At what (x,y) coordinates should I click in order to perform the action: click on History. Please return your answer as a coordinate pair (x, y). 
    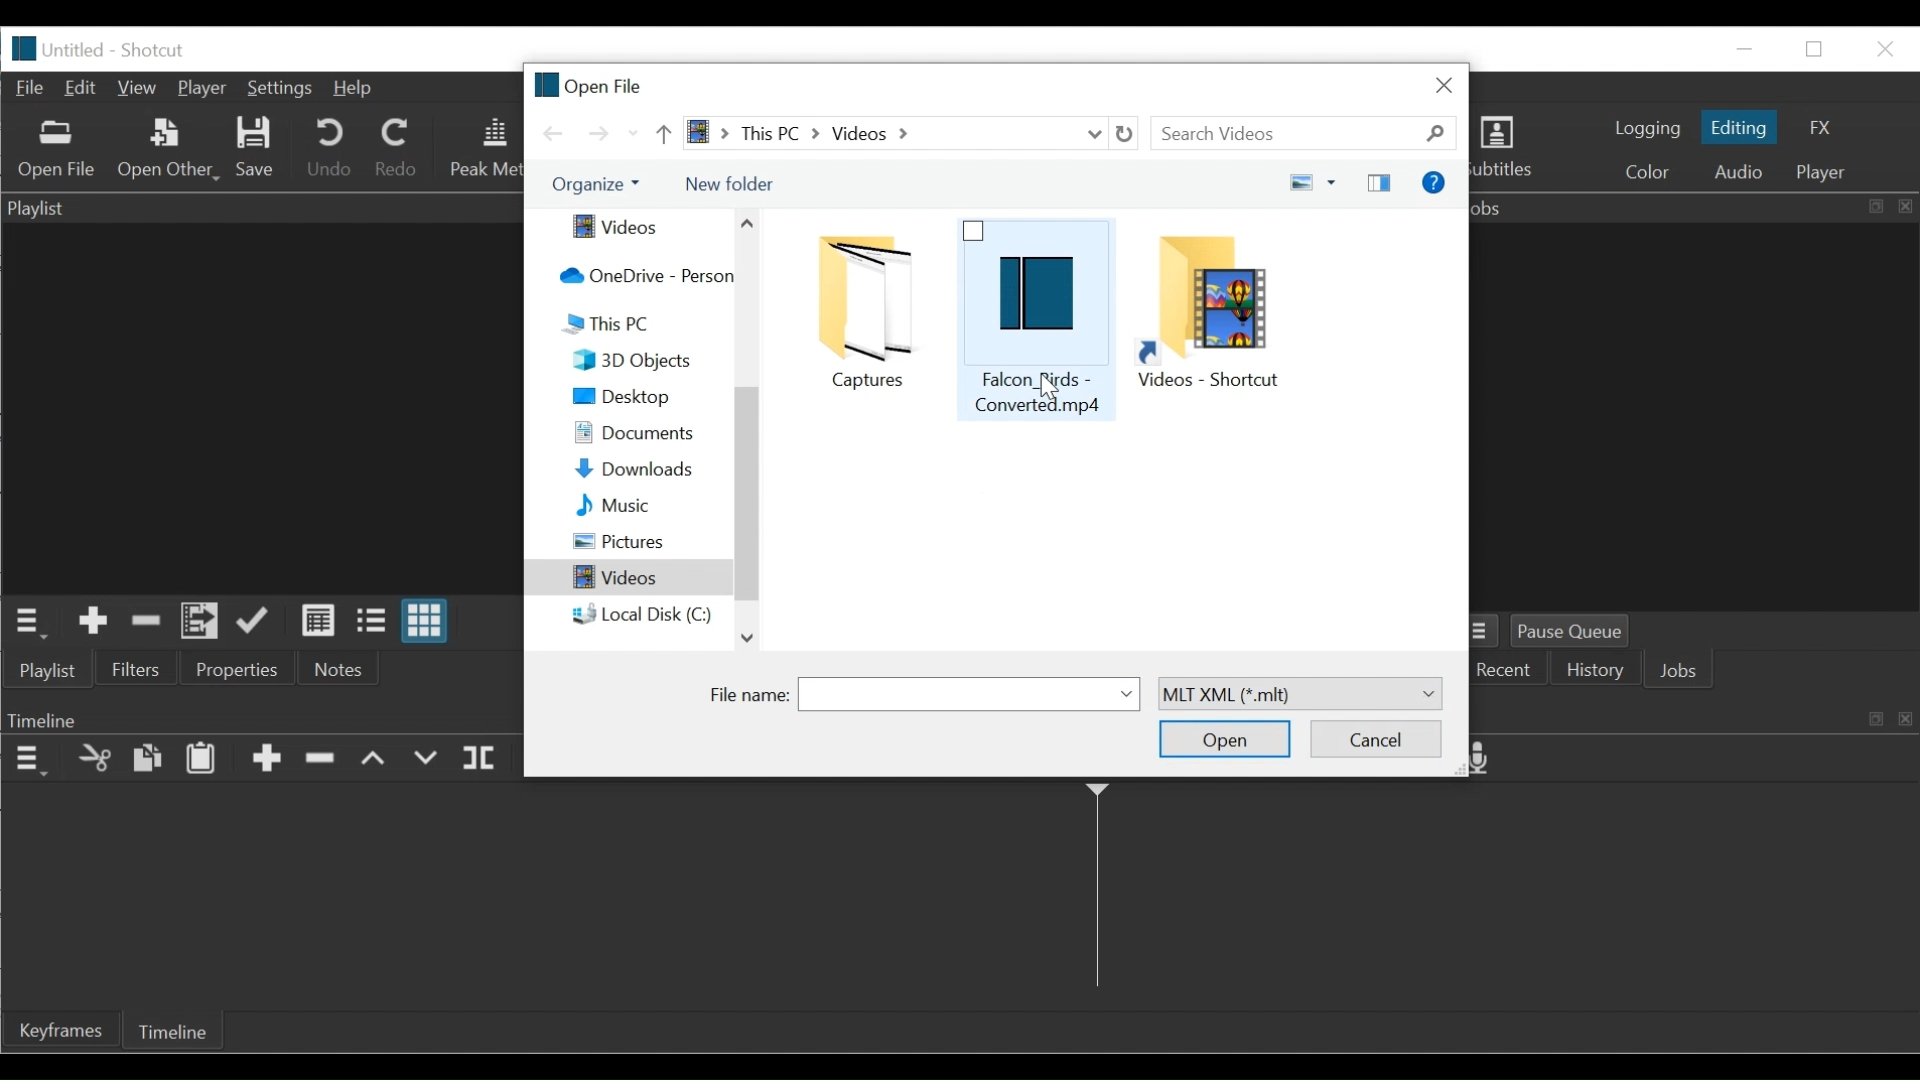
    Looking at the image, I should click on (1598, 672).